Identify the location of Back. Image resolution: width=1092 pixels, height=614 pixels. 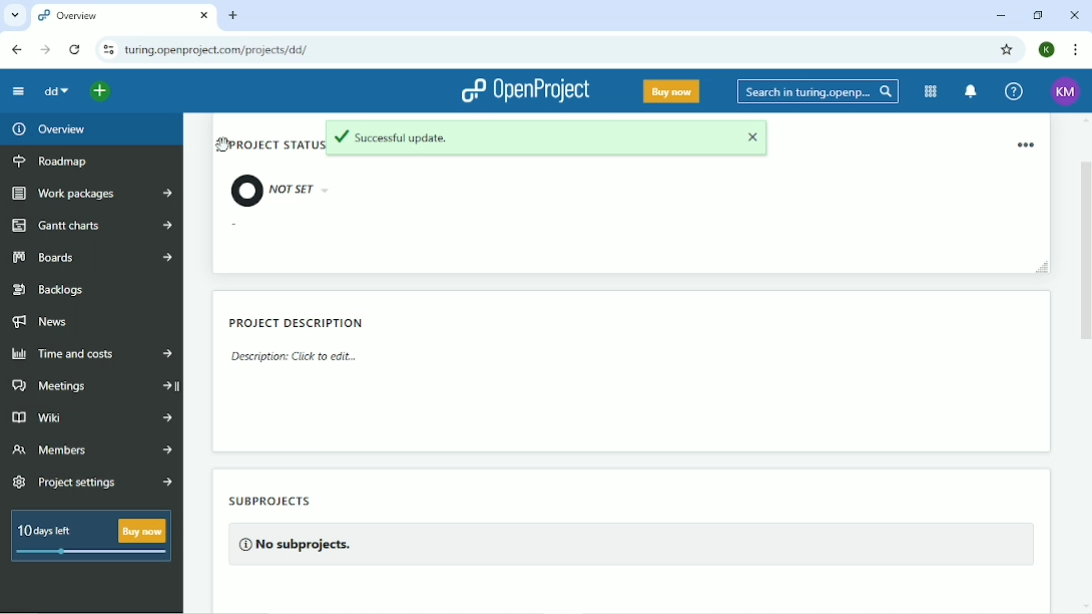
(17, 49).